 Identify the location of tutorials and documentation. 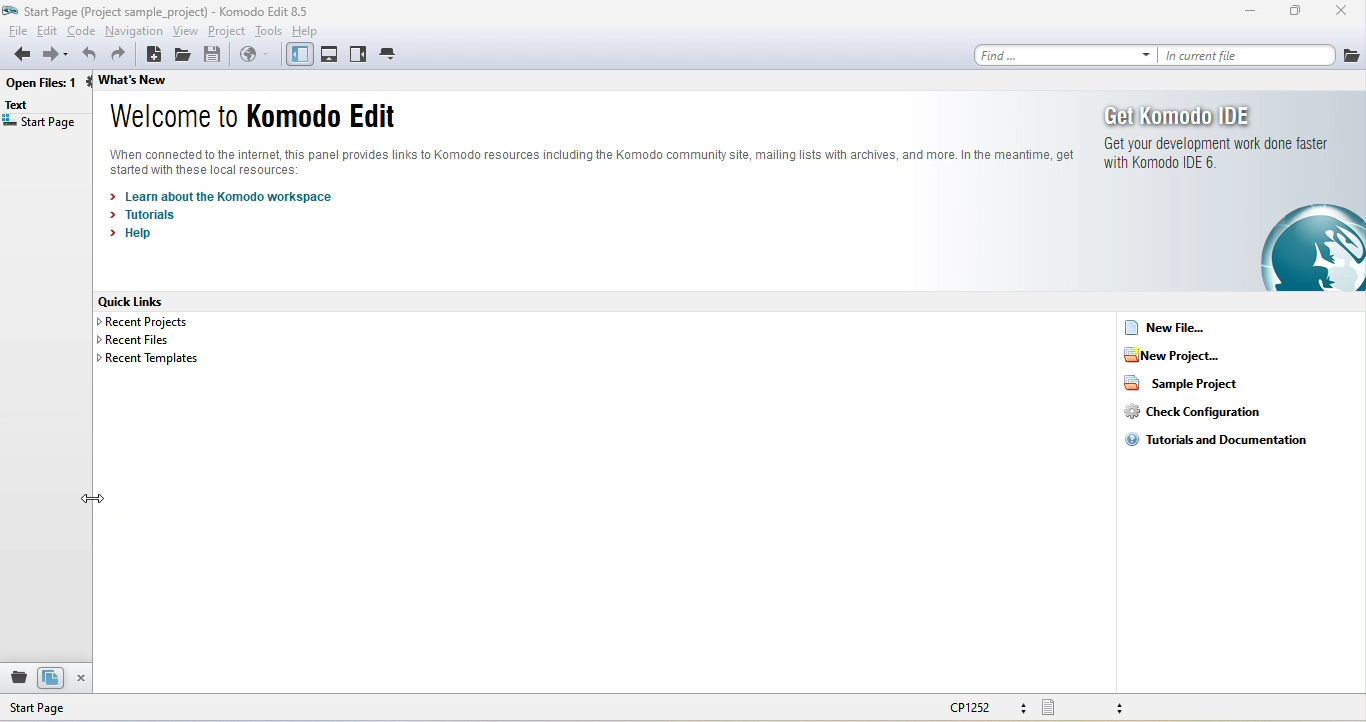
(1218, 441).